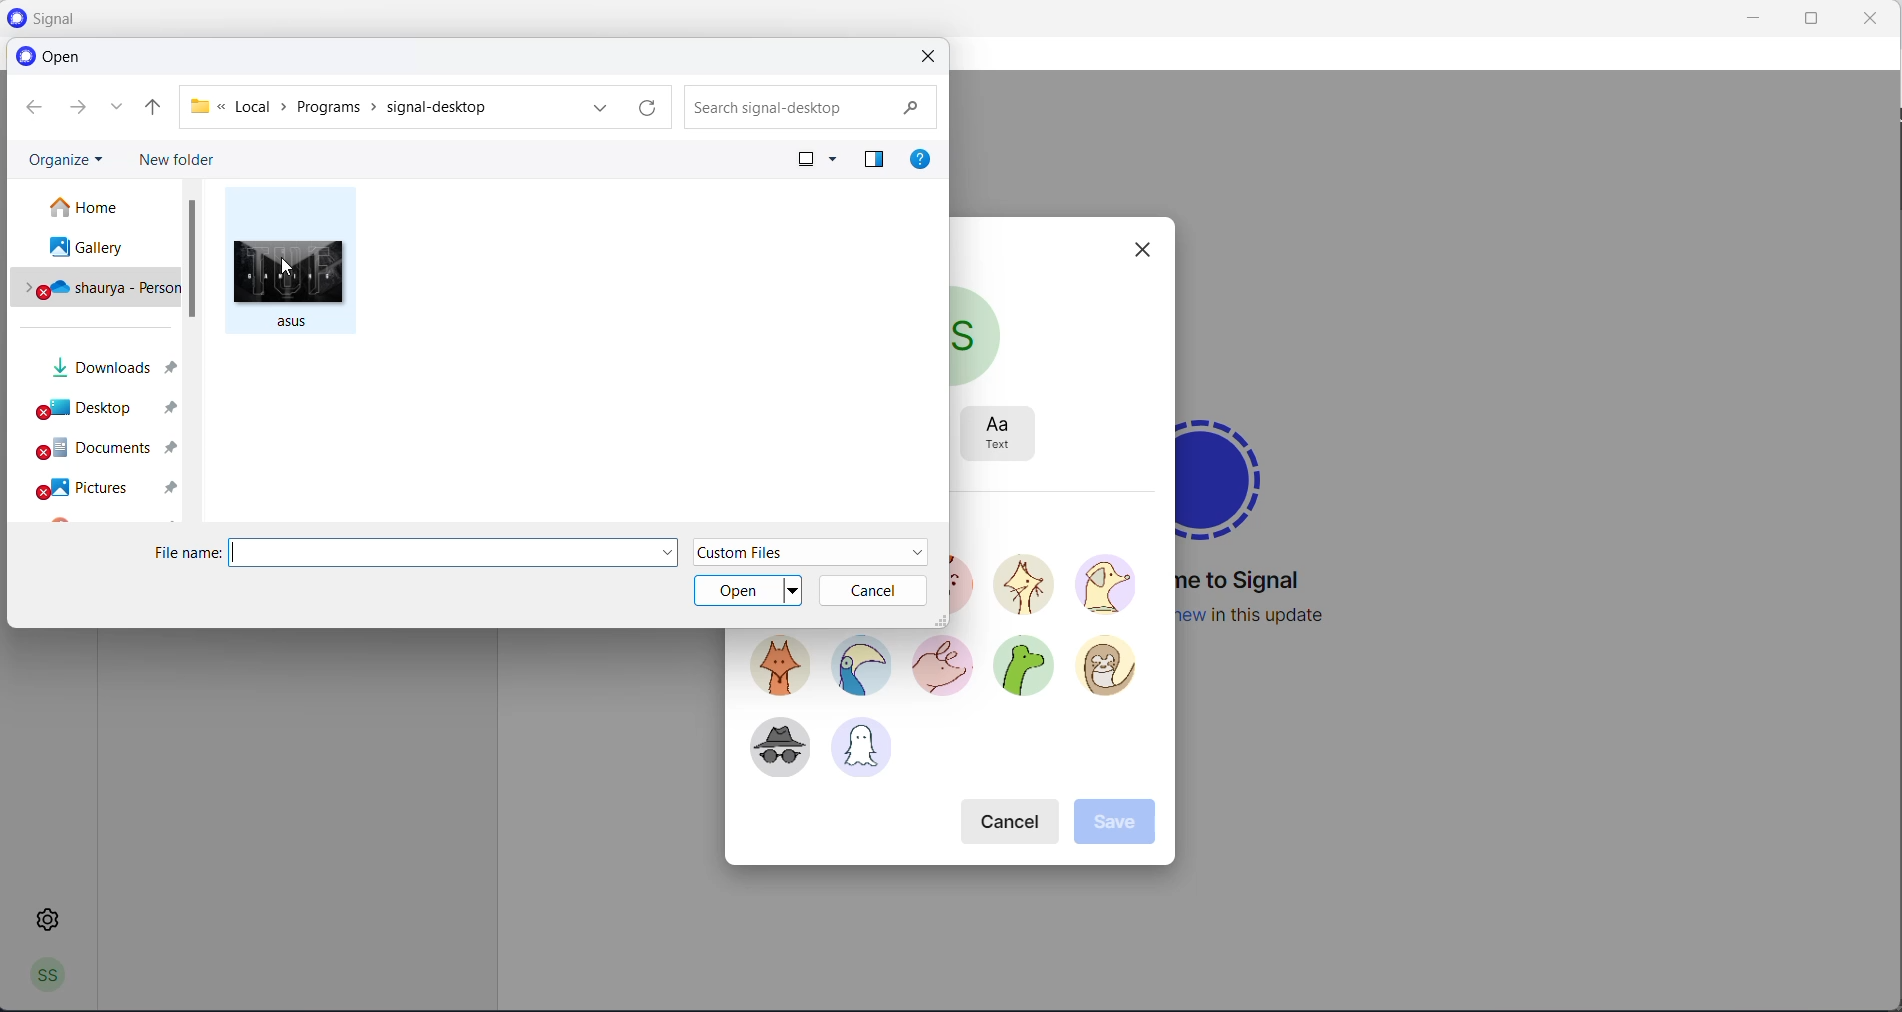 This screenshot has height=1012, width=1902. Describe the element at coordinates (811, 552) in the screenshot. I see `file type` at that location.